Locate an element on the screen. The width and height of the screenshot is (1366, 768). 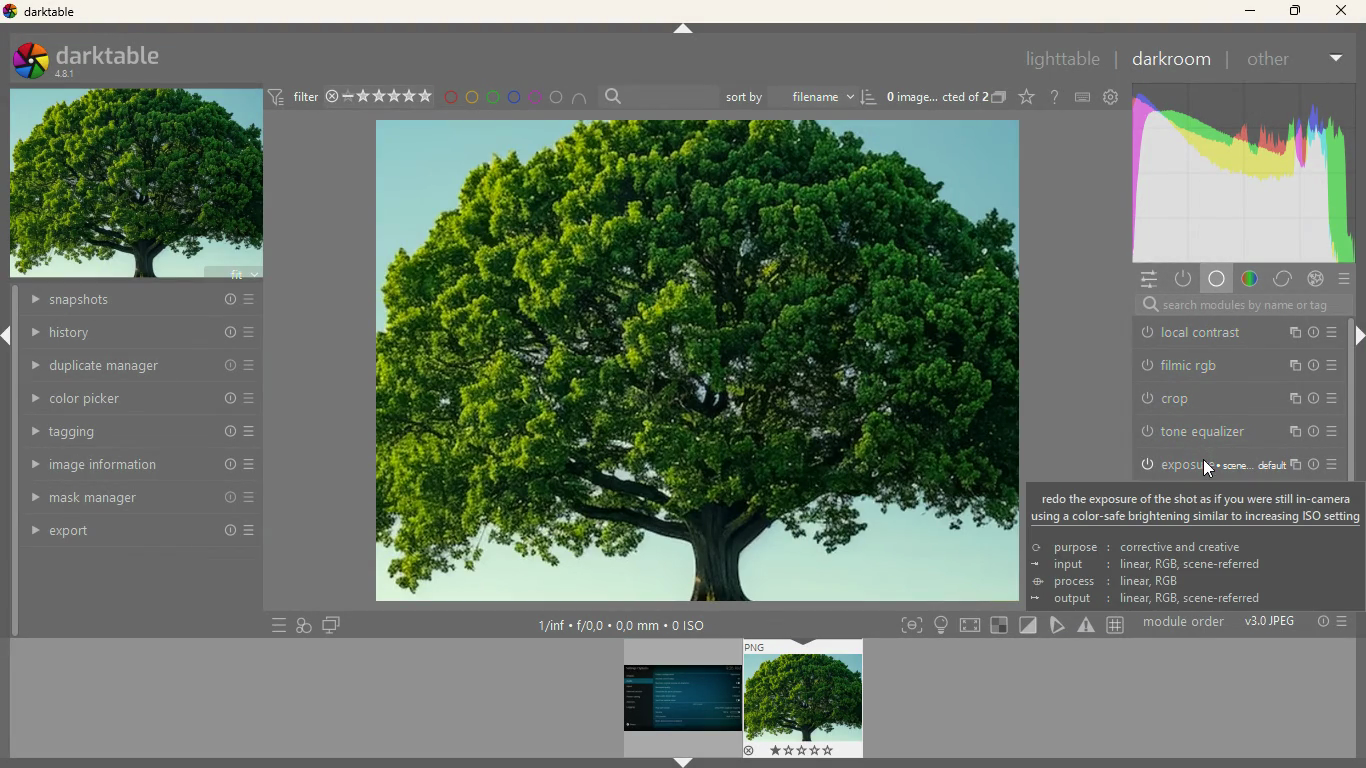
image description is located at coordinates (937, 95).